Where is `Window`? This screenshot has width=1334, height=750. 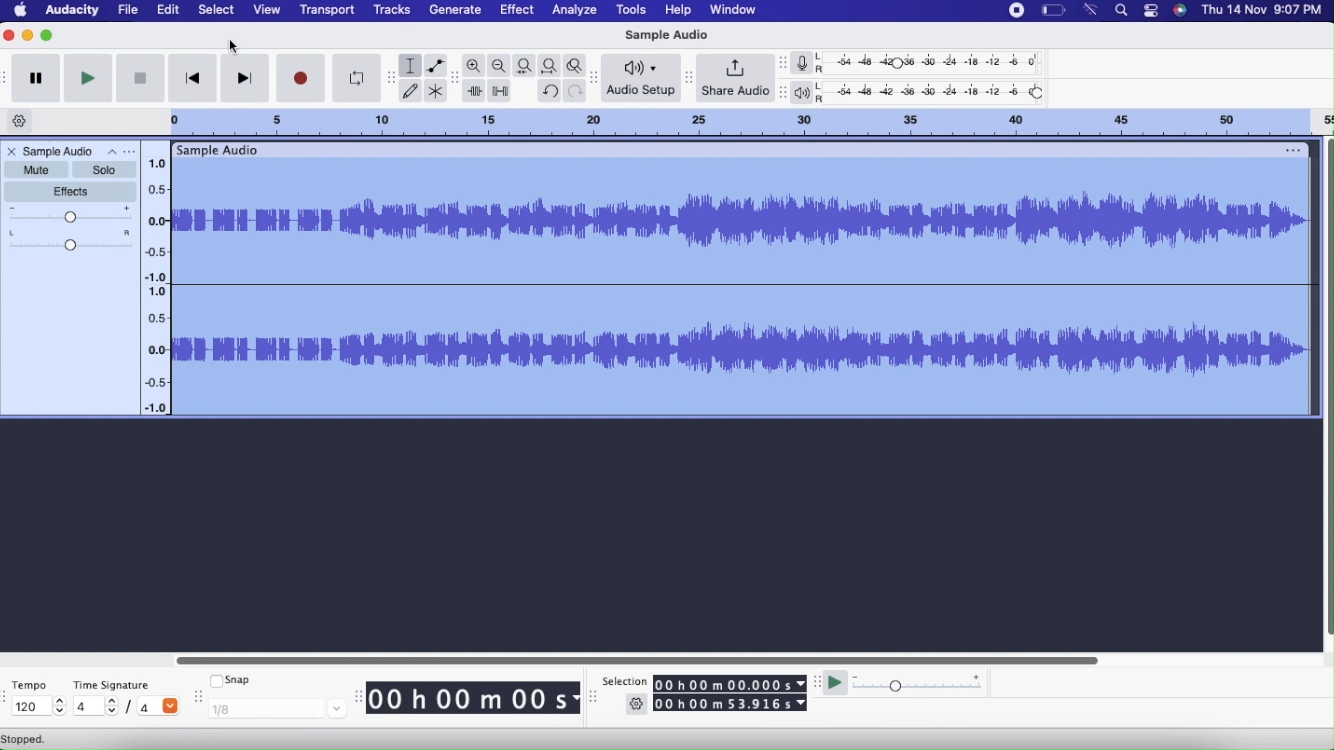 Window is located at coordinates (735, 10).